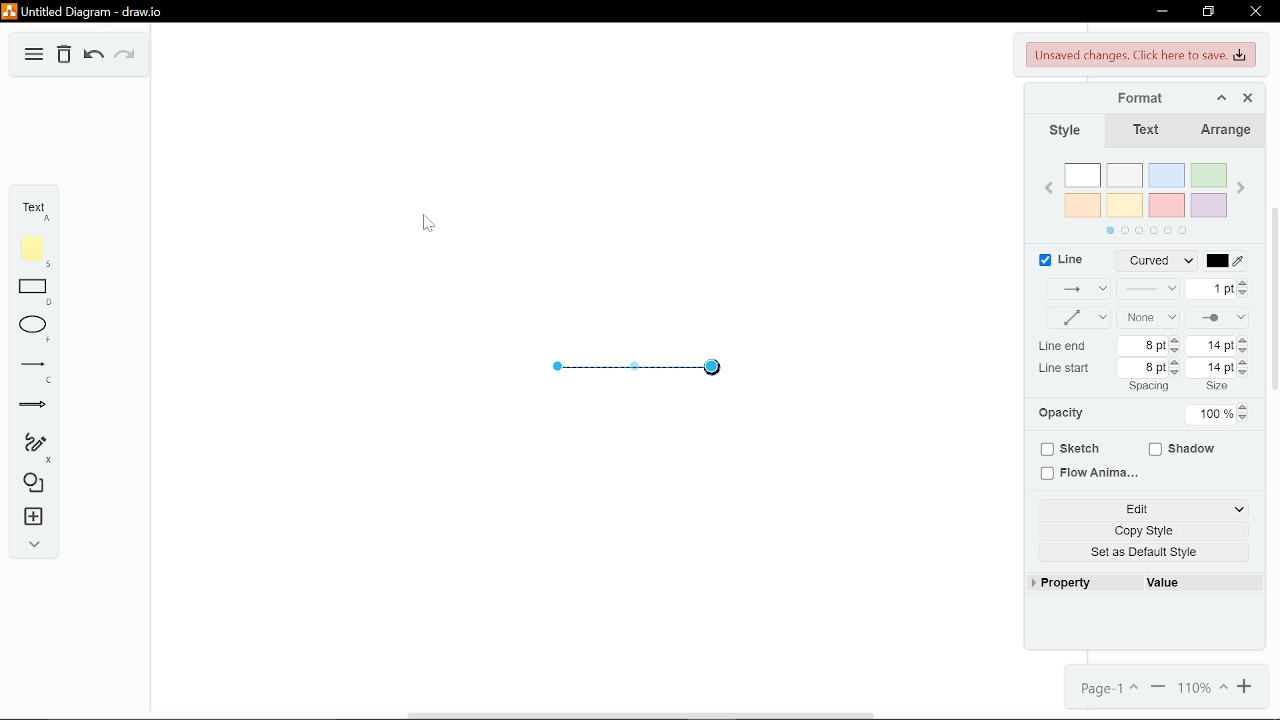  Describe the element at coordinates (34, 55) in the screenshot. I see `Diagram` at that location.